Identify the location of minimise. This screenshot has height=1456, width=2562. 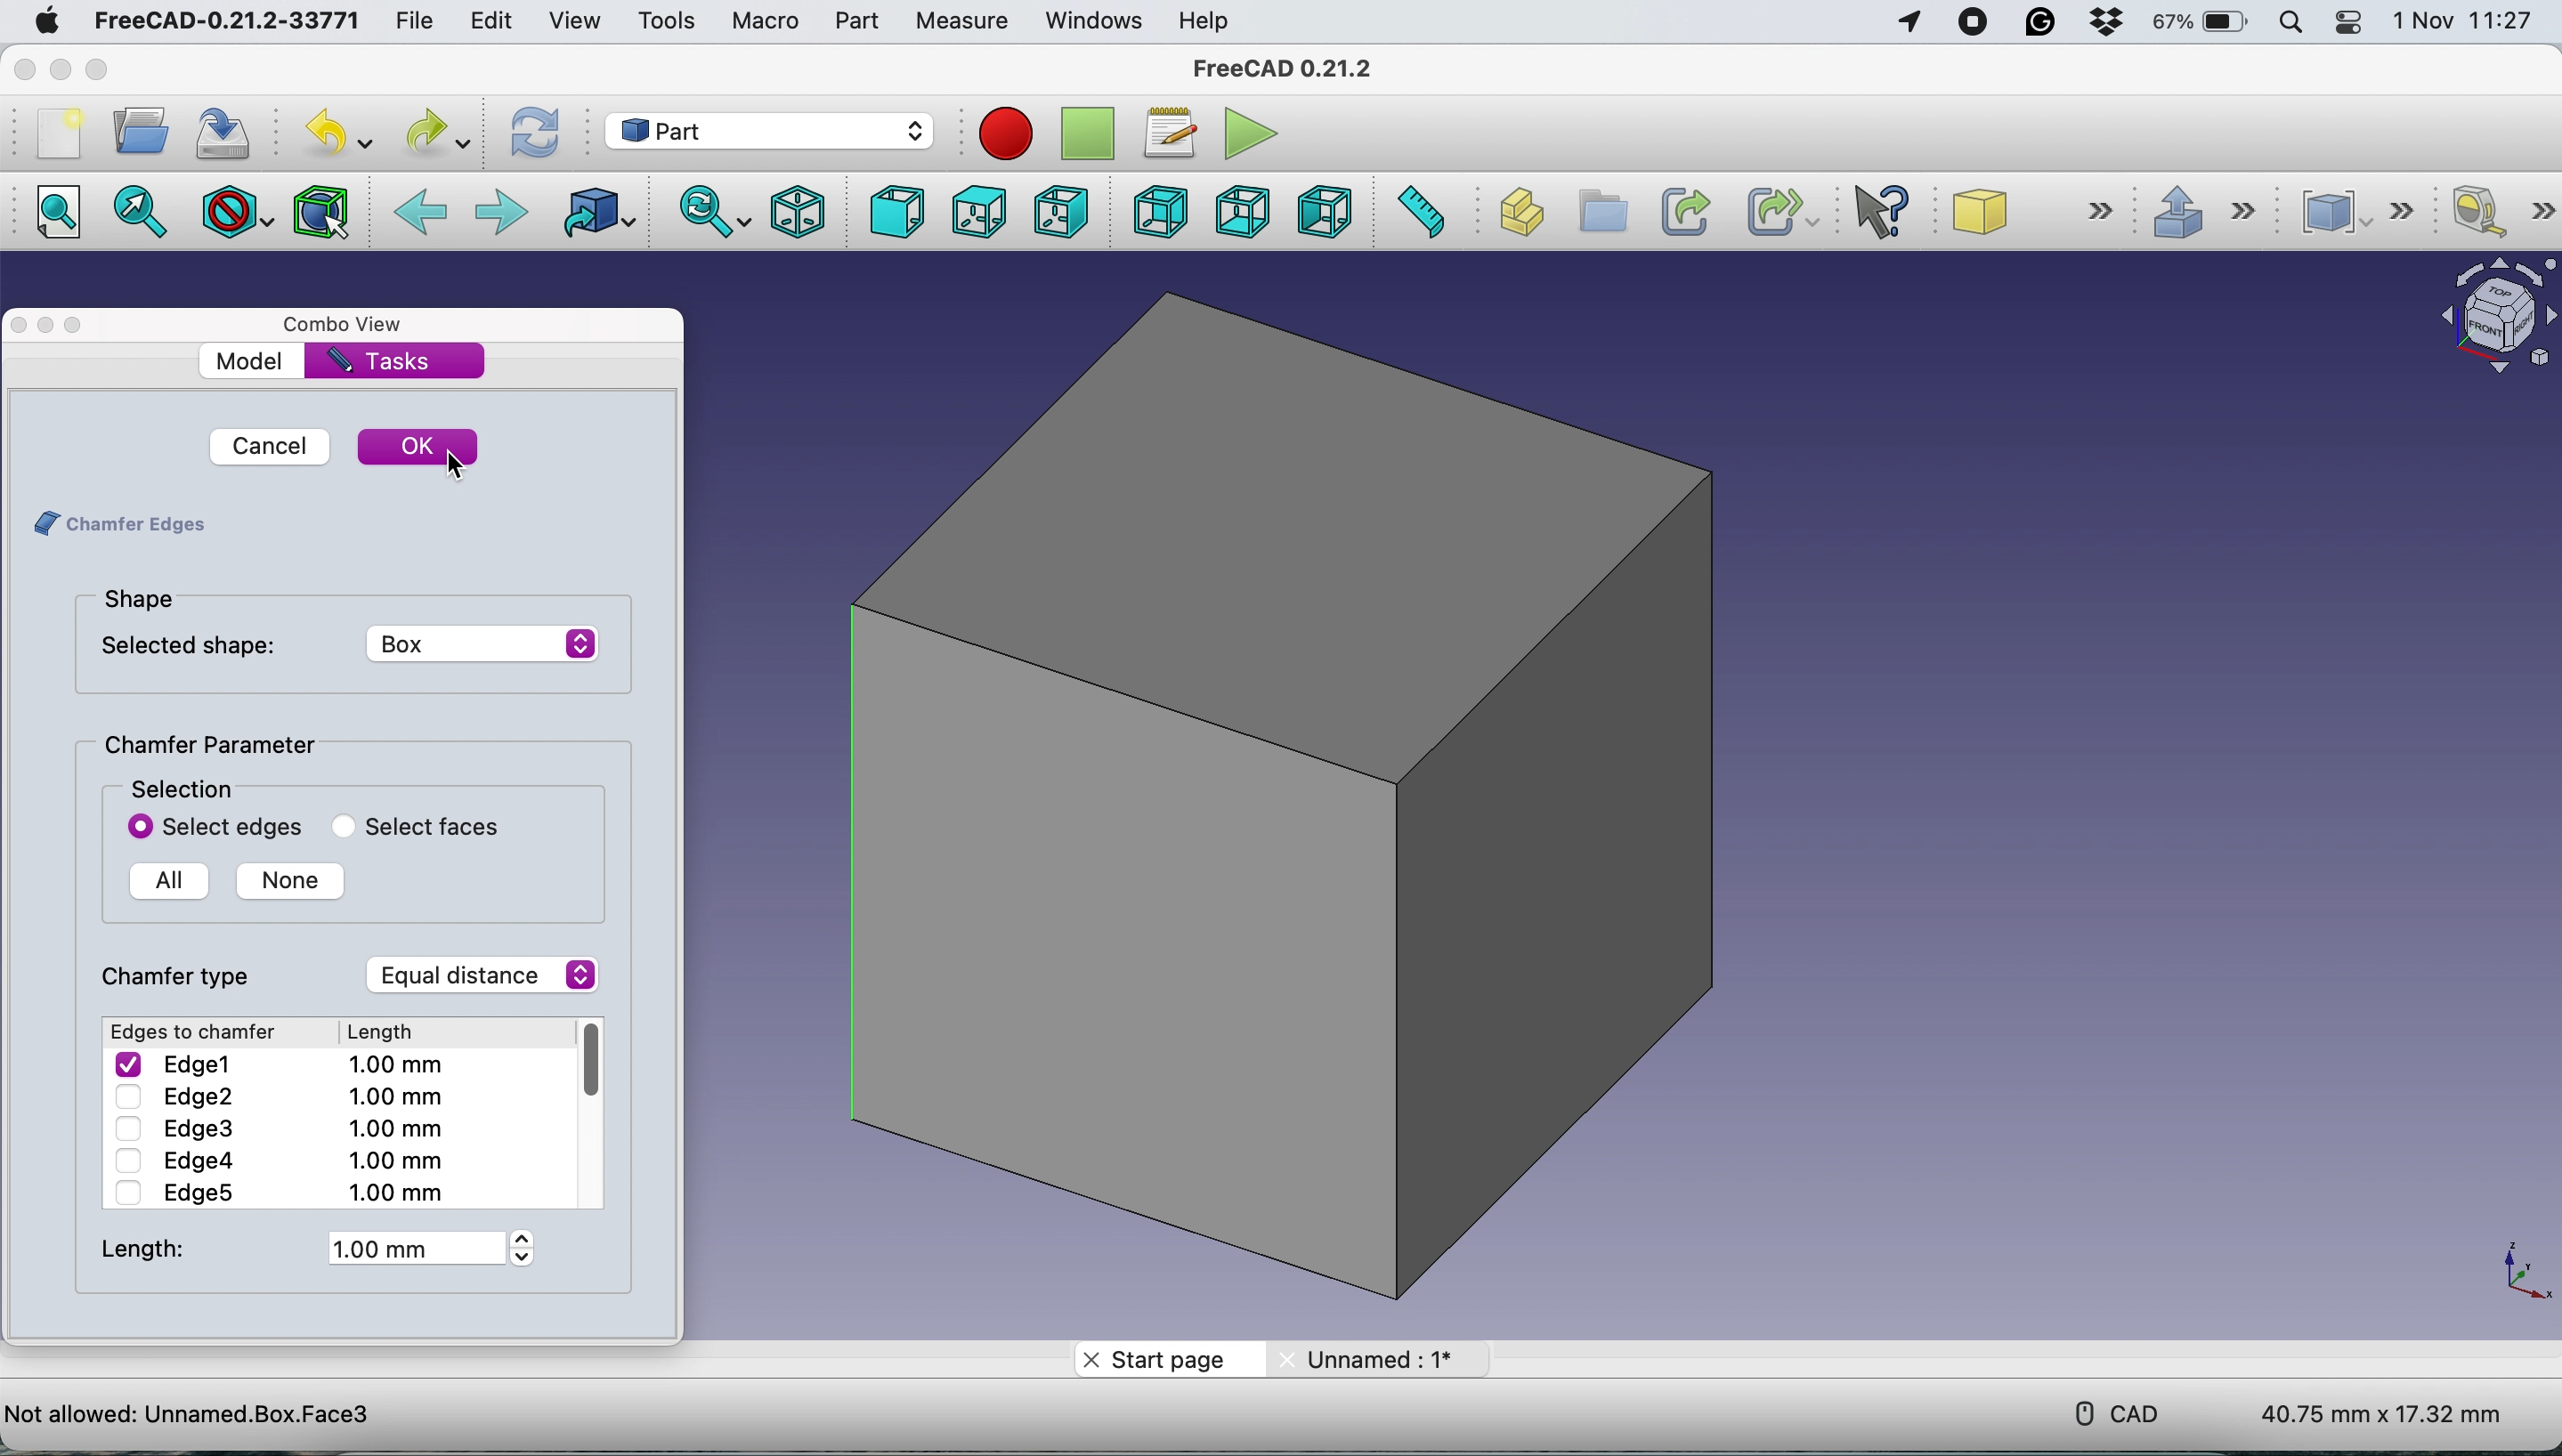
(61, 70).